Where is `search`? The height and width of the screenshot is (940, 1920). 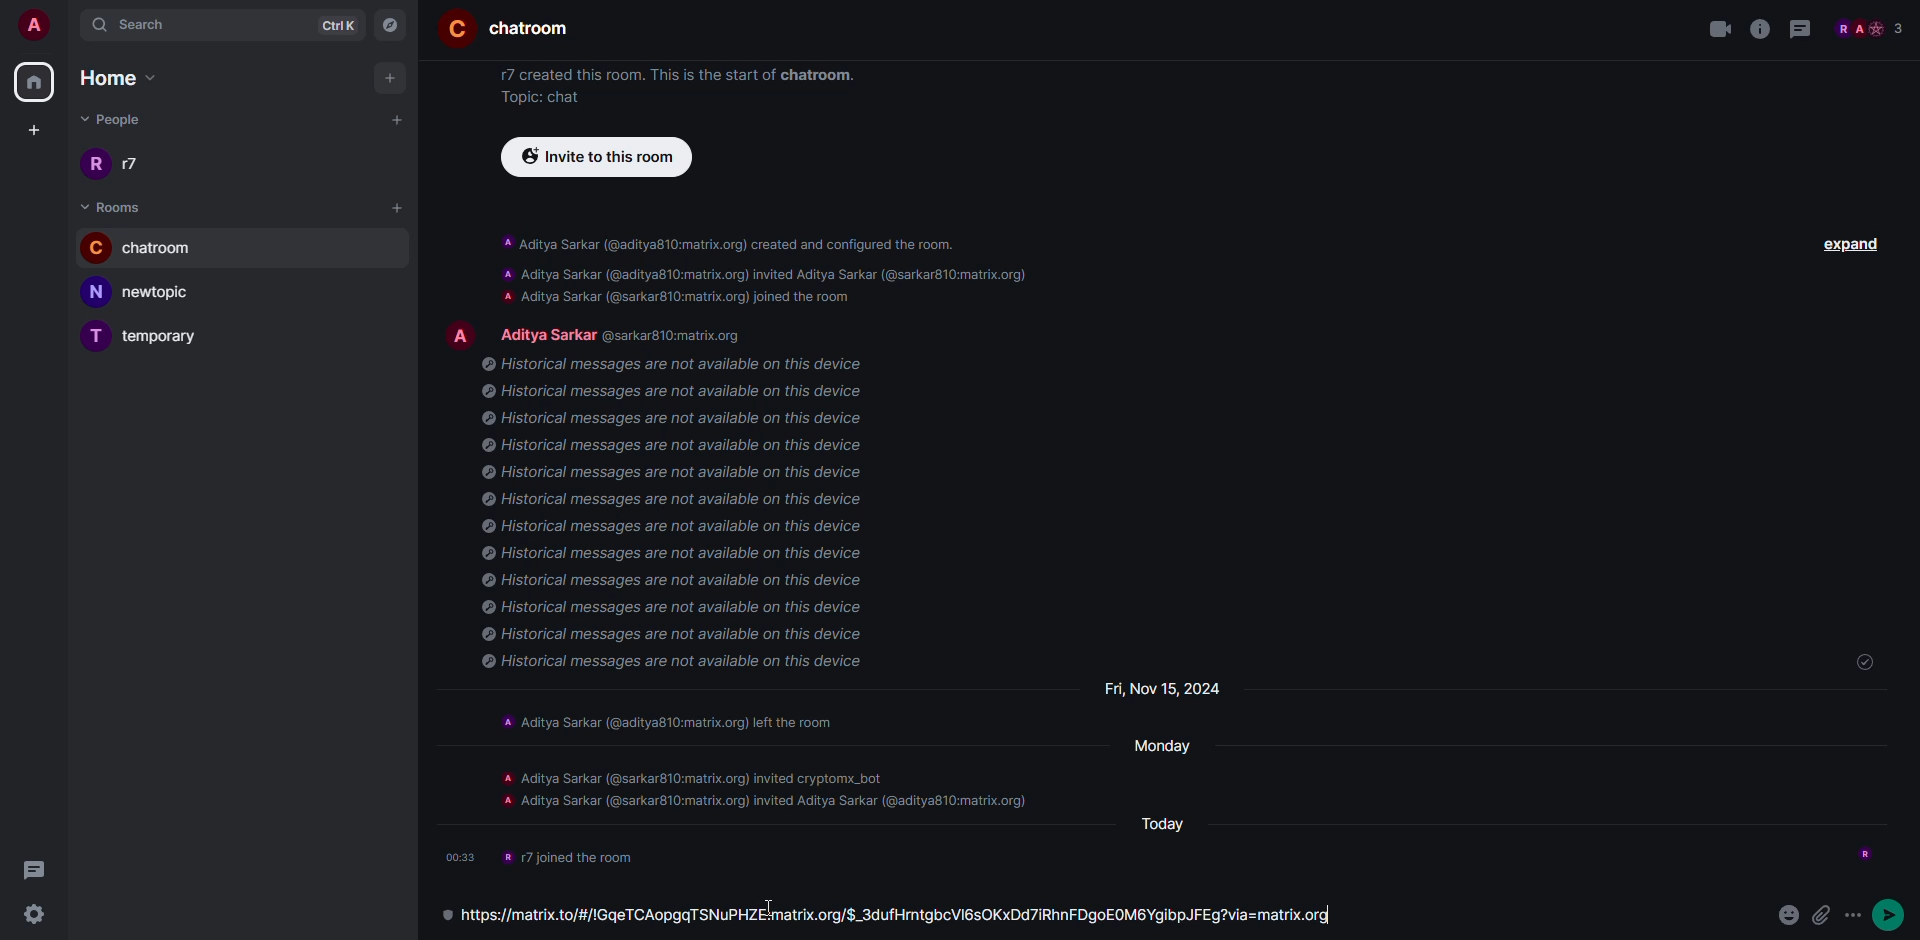
search is located at coordinates (134, 23).